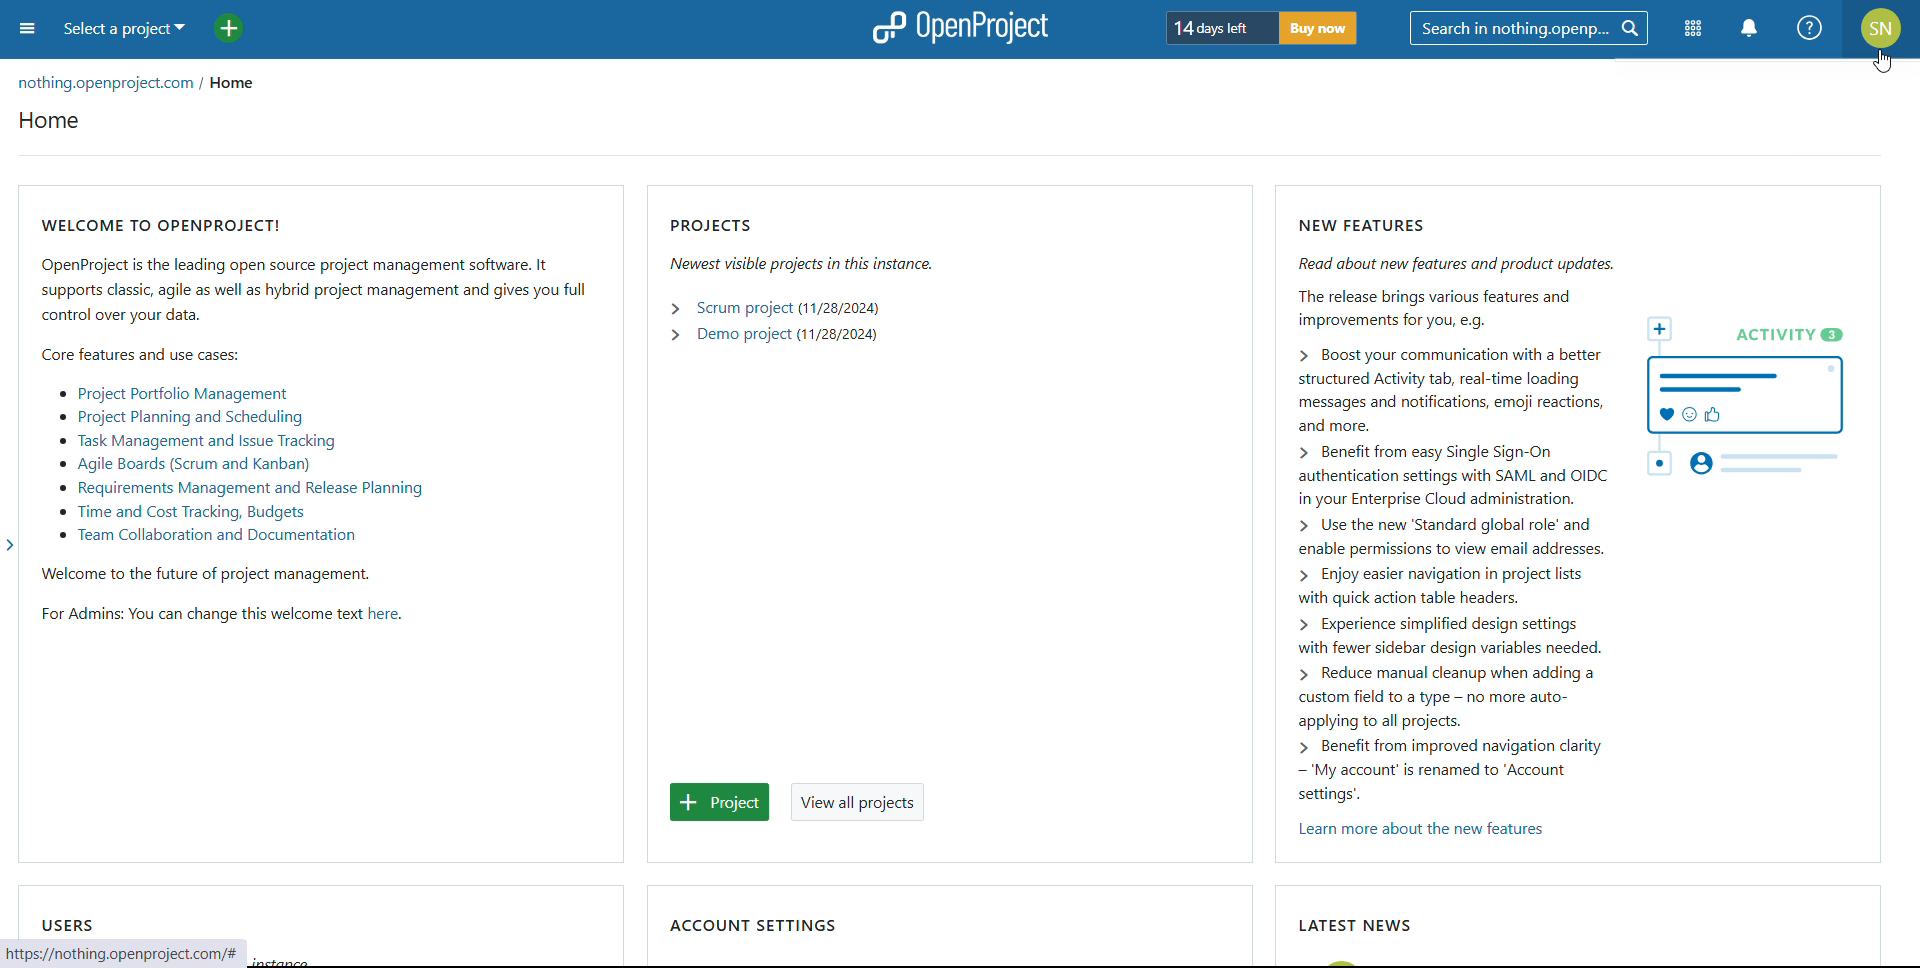  What do you see at coordinates (799, 263) in the screenshot?
I see `Newest visible projects in this instance.` at bounding box center [799, 263].